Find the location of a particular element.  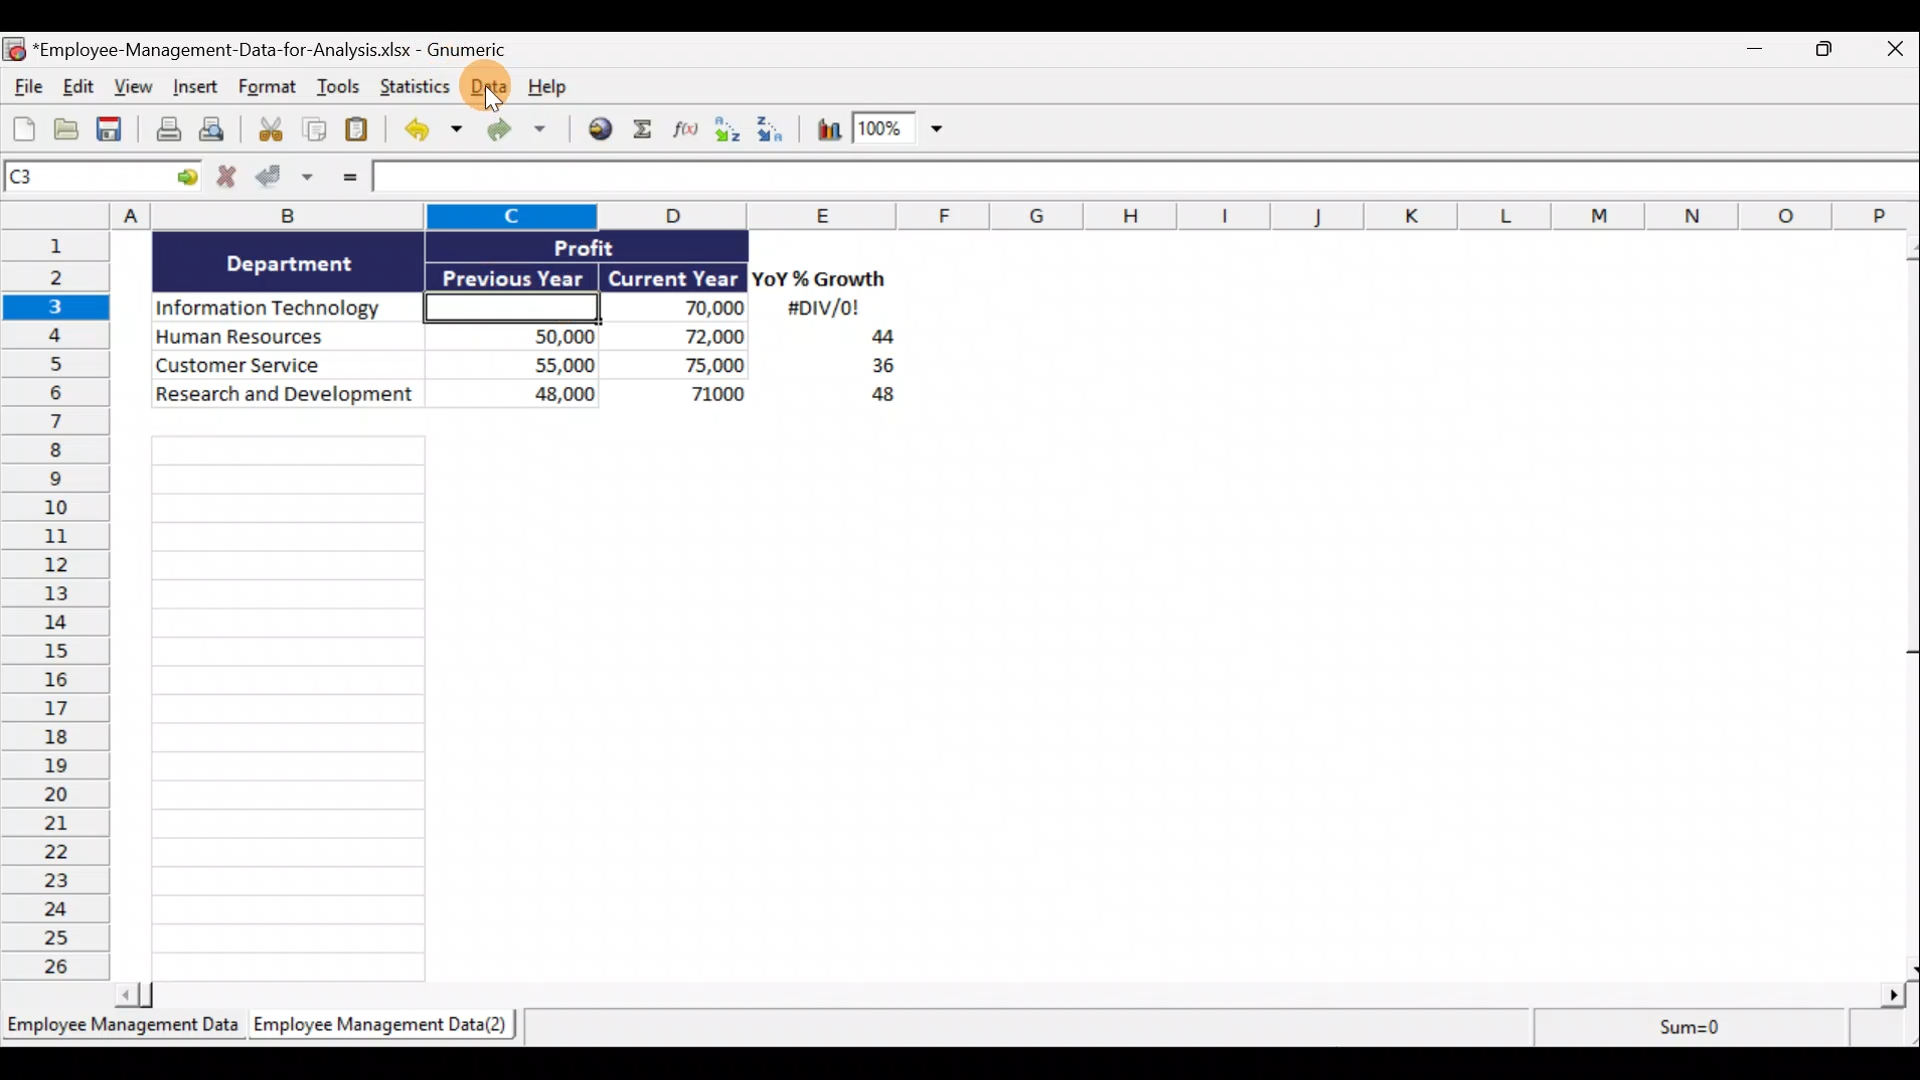

Previous Year is located at coordinates (514, 274).